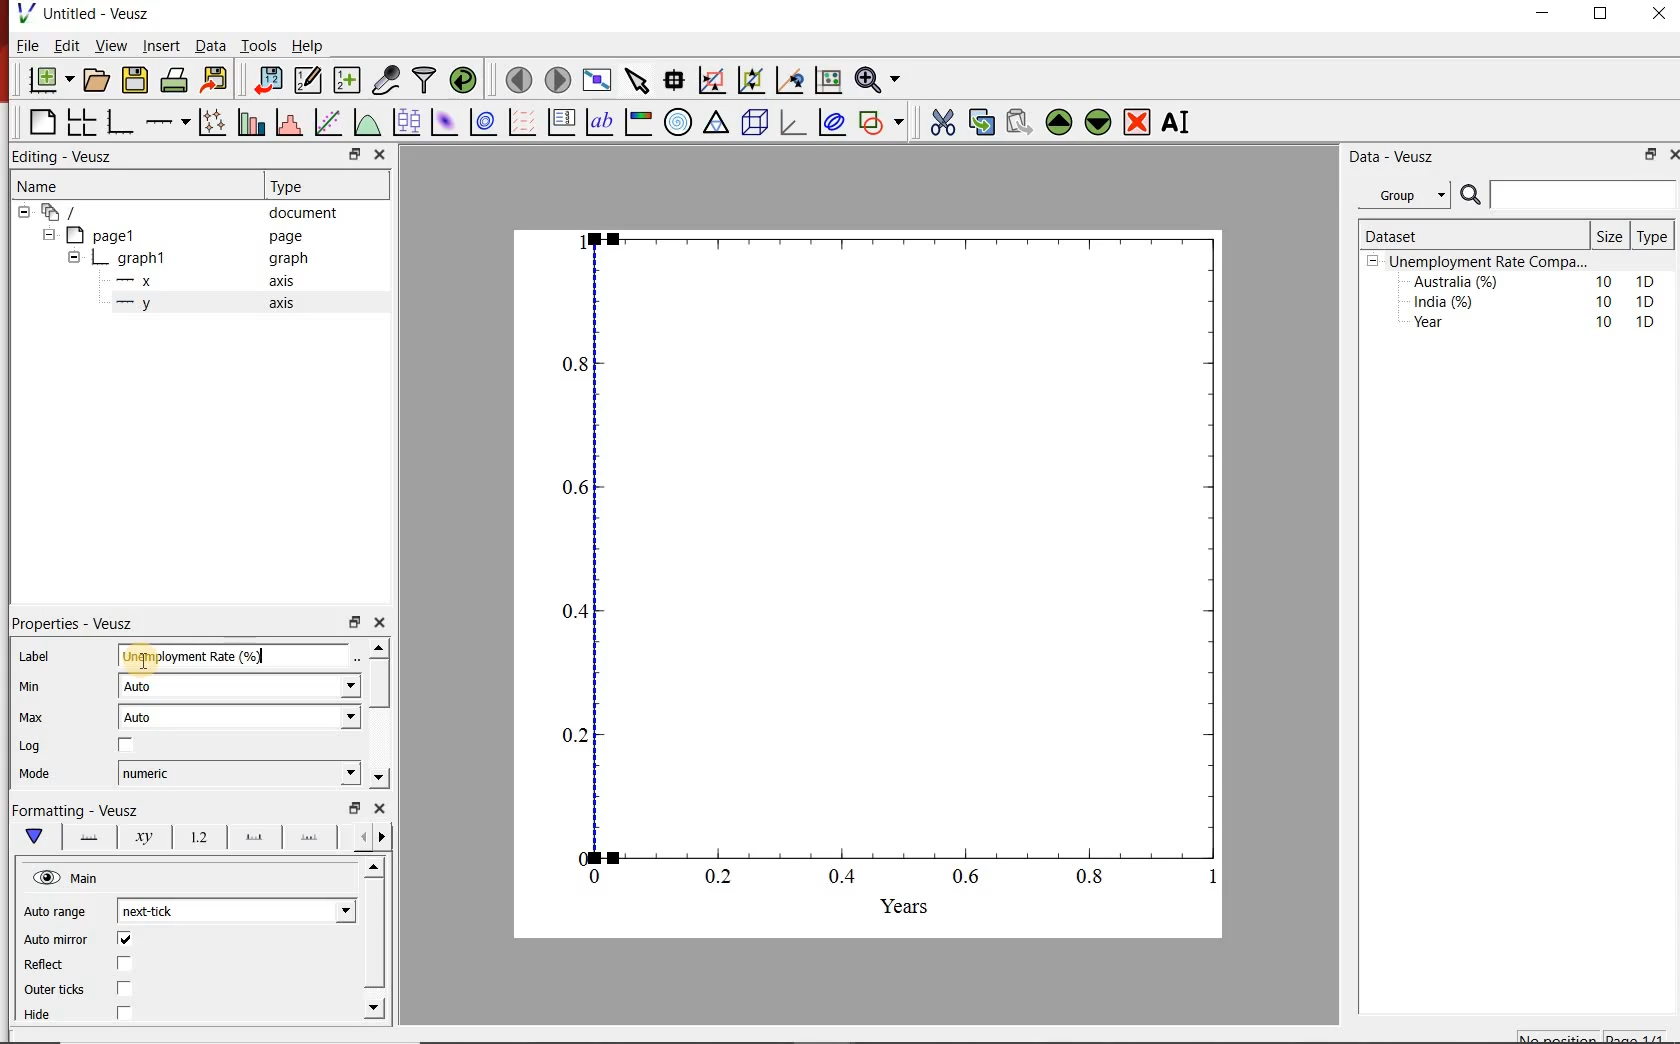 The height and width of the screenshot is (1044, 1680). Describe the element at coordinates (1657, 18) in the screenshot. I see `close` at that location.